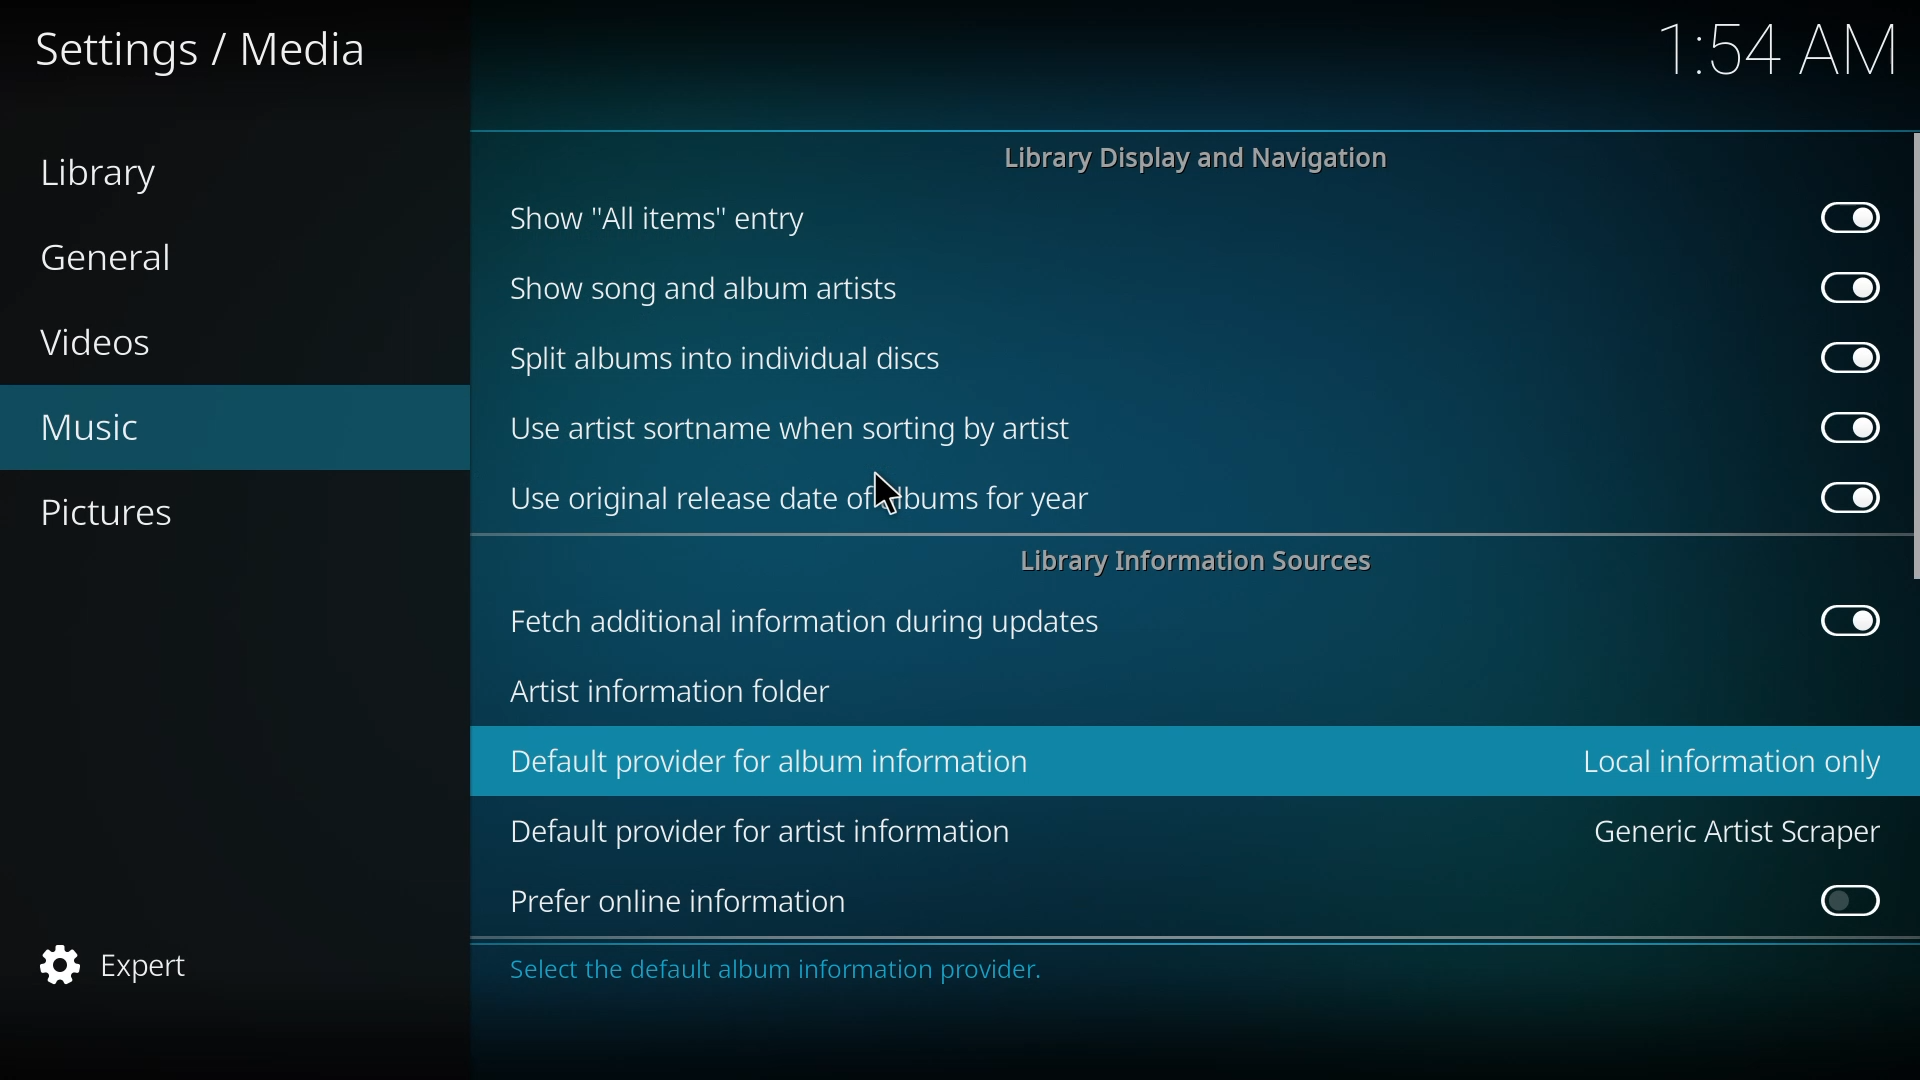  Describe the element at coordinates (681, 693) in the screenshot. I see `artist info folder` at that location.